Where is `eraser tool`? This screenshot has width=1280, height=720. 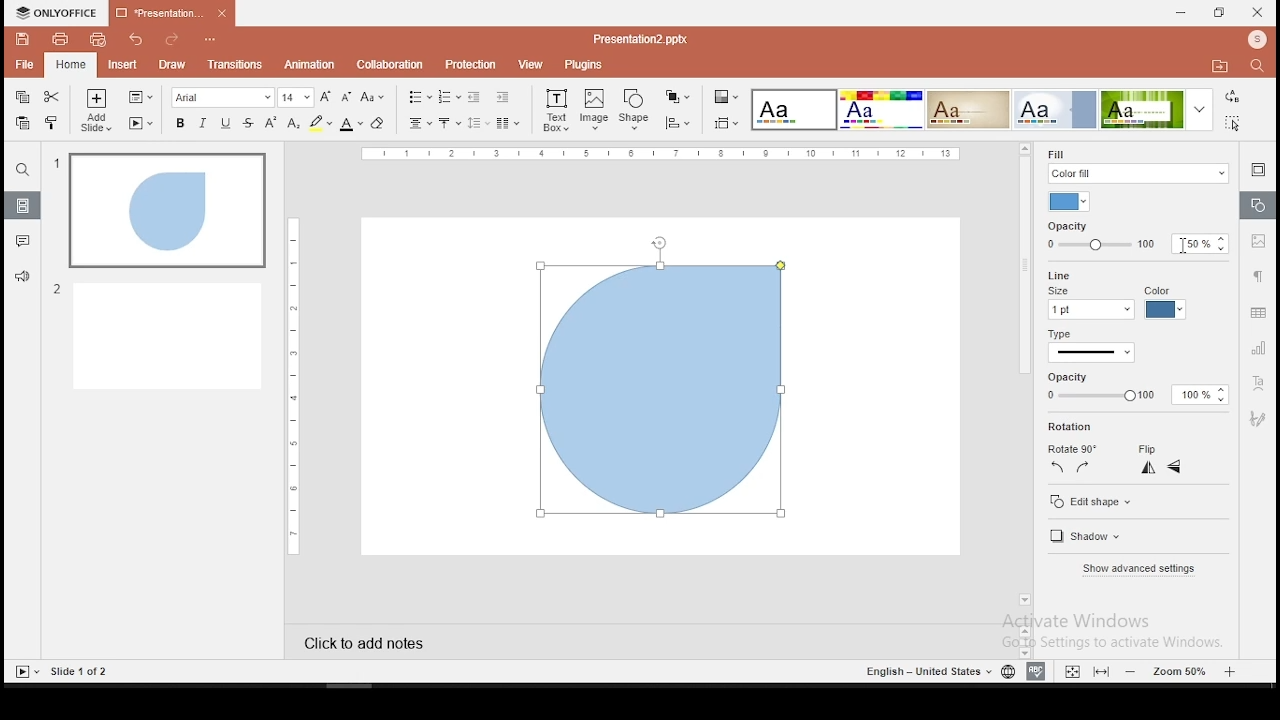
eraser tool is located at coordinates (378, 123).